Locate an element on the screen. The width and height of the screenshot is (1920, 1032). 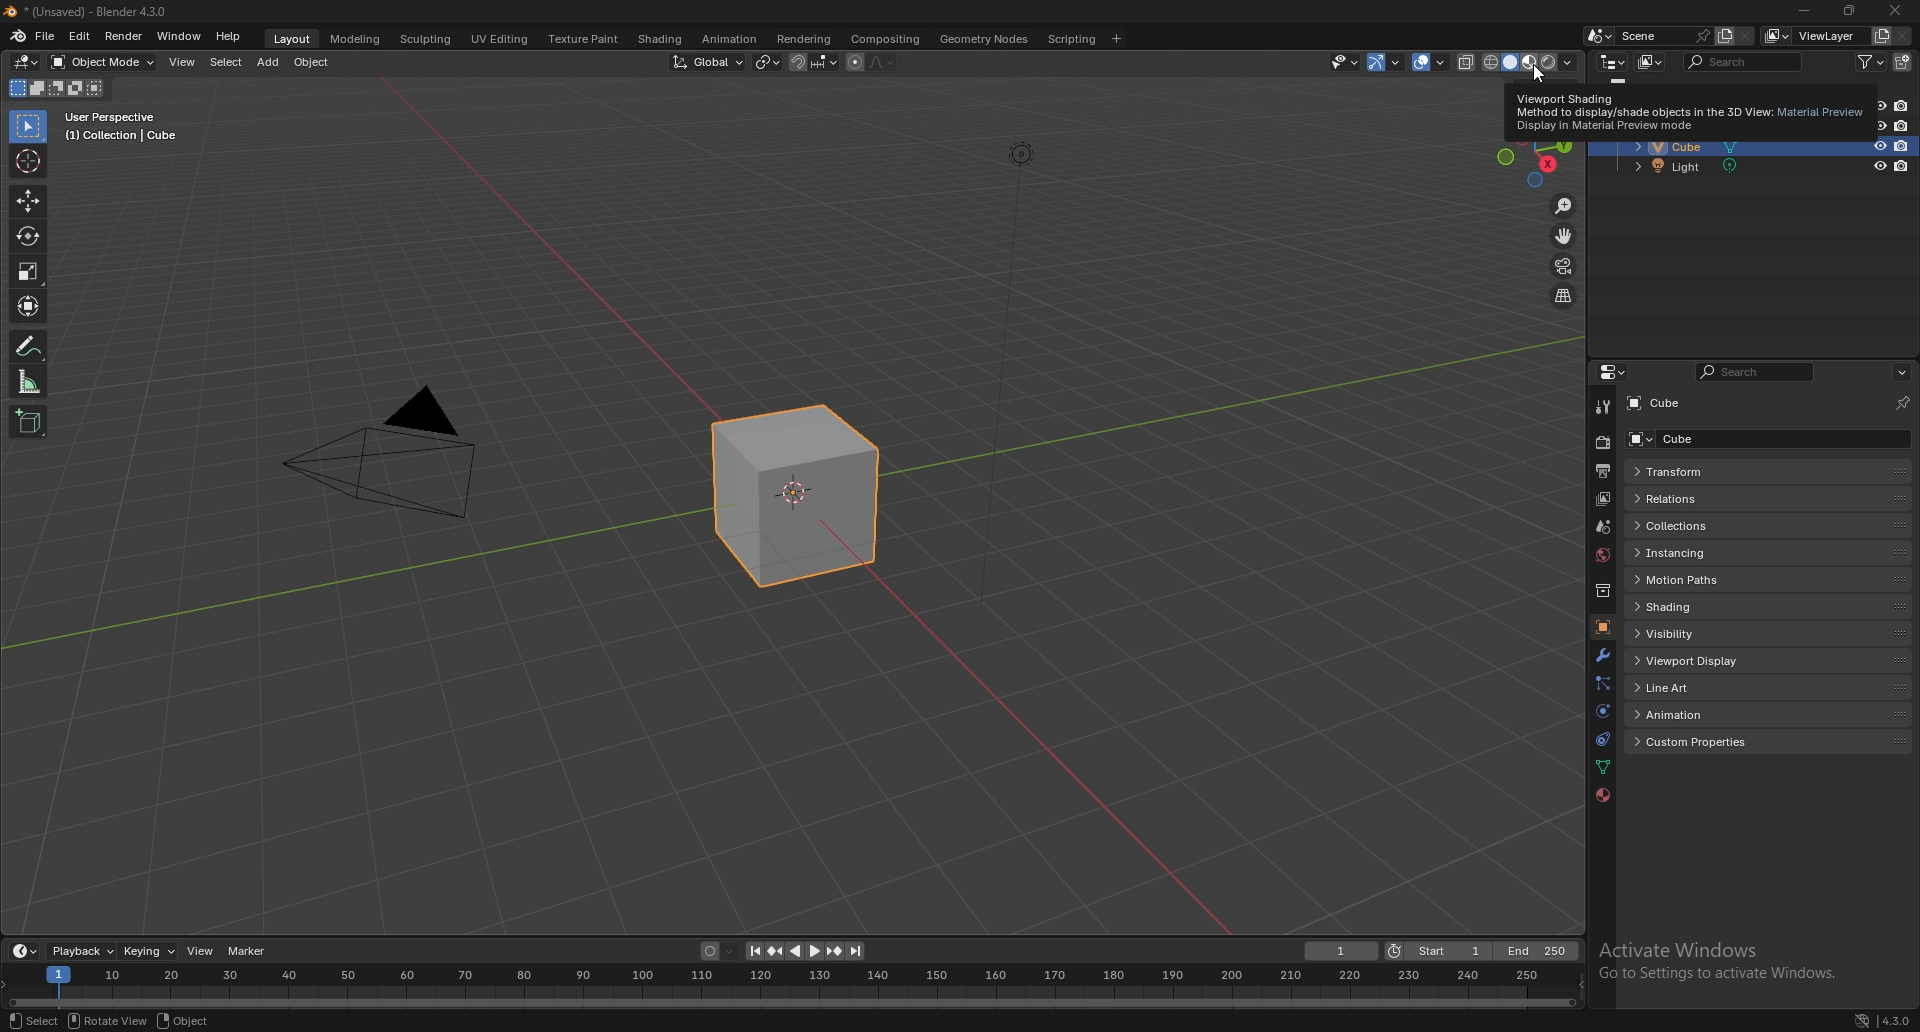
selectibility and visibility is located at coordinates (1345, 62).